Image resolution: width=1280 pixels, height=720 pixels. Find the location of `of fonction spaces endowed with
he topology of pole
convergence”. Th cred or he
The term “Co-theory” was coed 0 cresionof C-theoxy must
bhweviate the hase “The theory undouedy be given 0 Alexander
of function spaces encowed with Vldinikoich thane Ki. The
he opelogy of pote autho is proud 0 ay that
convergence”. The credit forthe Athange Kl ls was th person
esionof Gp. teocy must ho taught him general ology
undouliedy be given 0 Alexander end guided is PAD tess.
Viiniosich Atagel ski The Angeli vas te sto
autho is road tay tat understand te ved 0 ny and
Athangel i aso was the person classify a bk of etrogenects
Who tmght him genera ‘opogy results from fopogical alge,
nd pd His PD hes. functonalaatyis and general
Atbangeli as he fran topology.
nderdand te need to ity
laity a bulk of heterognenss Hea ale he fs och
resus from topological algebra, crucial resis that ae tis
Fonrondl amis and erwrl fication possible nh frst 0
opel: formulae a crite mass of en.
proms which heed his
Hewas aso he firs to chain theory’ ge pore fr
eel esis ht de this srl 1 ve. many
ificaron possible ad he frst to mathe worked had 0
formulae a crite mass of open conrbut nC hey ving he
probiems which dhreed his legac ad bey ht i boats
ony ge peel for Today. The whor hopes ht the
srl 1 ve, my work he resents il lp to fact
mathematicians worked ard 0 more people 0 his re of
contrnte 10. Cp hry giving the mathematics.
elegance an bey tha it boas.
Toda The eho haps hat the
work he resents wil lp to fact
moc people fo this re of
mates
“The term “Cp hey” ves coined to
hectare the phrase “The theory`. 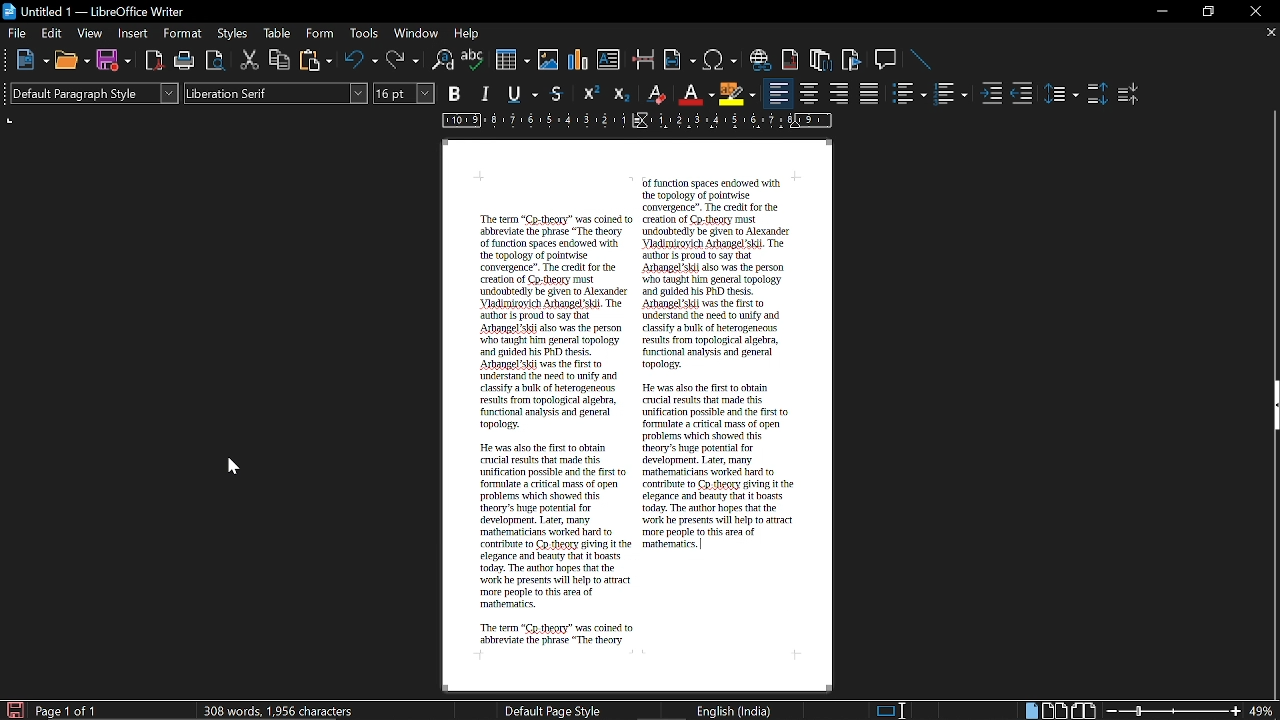

of fonction spaces endowed with
he topology of pole
convergence”. Th cred or he
The term “Co-theory” was coed 0 cresionof C-theoxy must
bhweviate the hase “The theory undouedy be given 0 Alexander
of function spaces encowed with Vldinikoich thane Ki. The
he opelogy of pote autho is proud 0 ay that
convergence”. The credit forthe Athange Kl ls was th person
esionof Gp. teocy must ho taught him general ology
undouliedy be given 0 Alexander end guided is PAD tess.
Viiniosich Atagel ski The Angeli vas te sto
autho is road tay tat understand te ved 0 ny and
Athangel i aso was the person classify a bk of etrogenects
Who tmght him genera ‘opogy results from fopogical alge,
nd pd His PD hes. functonalaatyis and general
Atbangeli as he fran topology.
nderdand te need to ity
laity a bulk of heterognenss Hea ale he fs och
resus from topological algebra, crucial resis that ae tis
Fonrondl amis and erwrl fication possible nh frst 0
opel: formulae a crite mass of en.
proms which heed his
Hewas aso he firs to chain theory’ ge pore fr
eel esis ht de this srl 1 ve. many
ificaron possible ad he frst to mathe worked had 0
formulae a crite mass of open conrbut nC hey ving he
probiems which dhreed his legac ad bey ht i boats
ony ge peel for Today. The whor hopes ht the
srl 1 ve, my work he resents il lp to fact
mathematicians worked ard 0 more people 0 his re of
contrnte 10. Cp hry giving the mathematics.
elegance an bey tha it boas.
Toda The eho haps hat the
work he resents wil lp to fact
moc people fo this re of
mates
“The term “Cp hey” ves coined to
hectare the phrase “The theory is located at coordinates (623, 419).